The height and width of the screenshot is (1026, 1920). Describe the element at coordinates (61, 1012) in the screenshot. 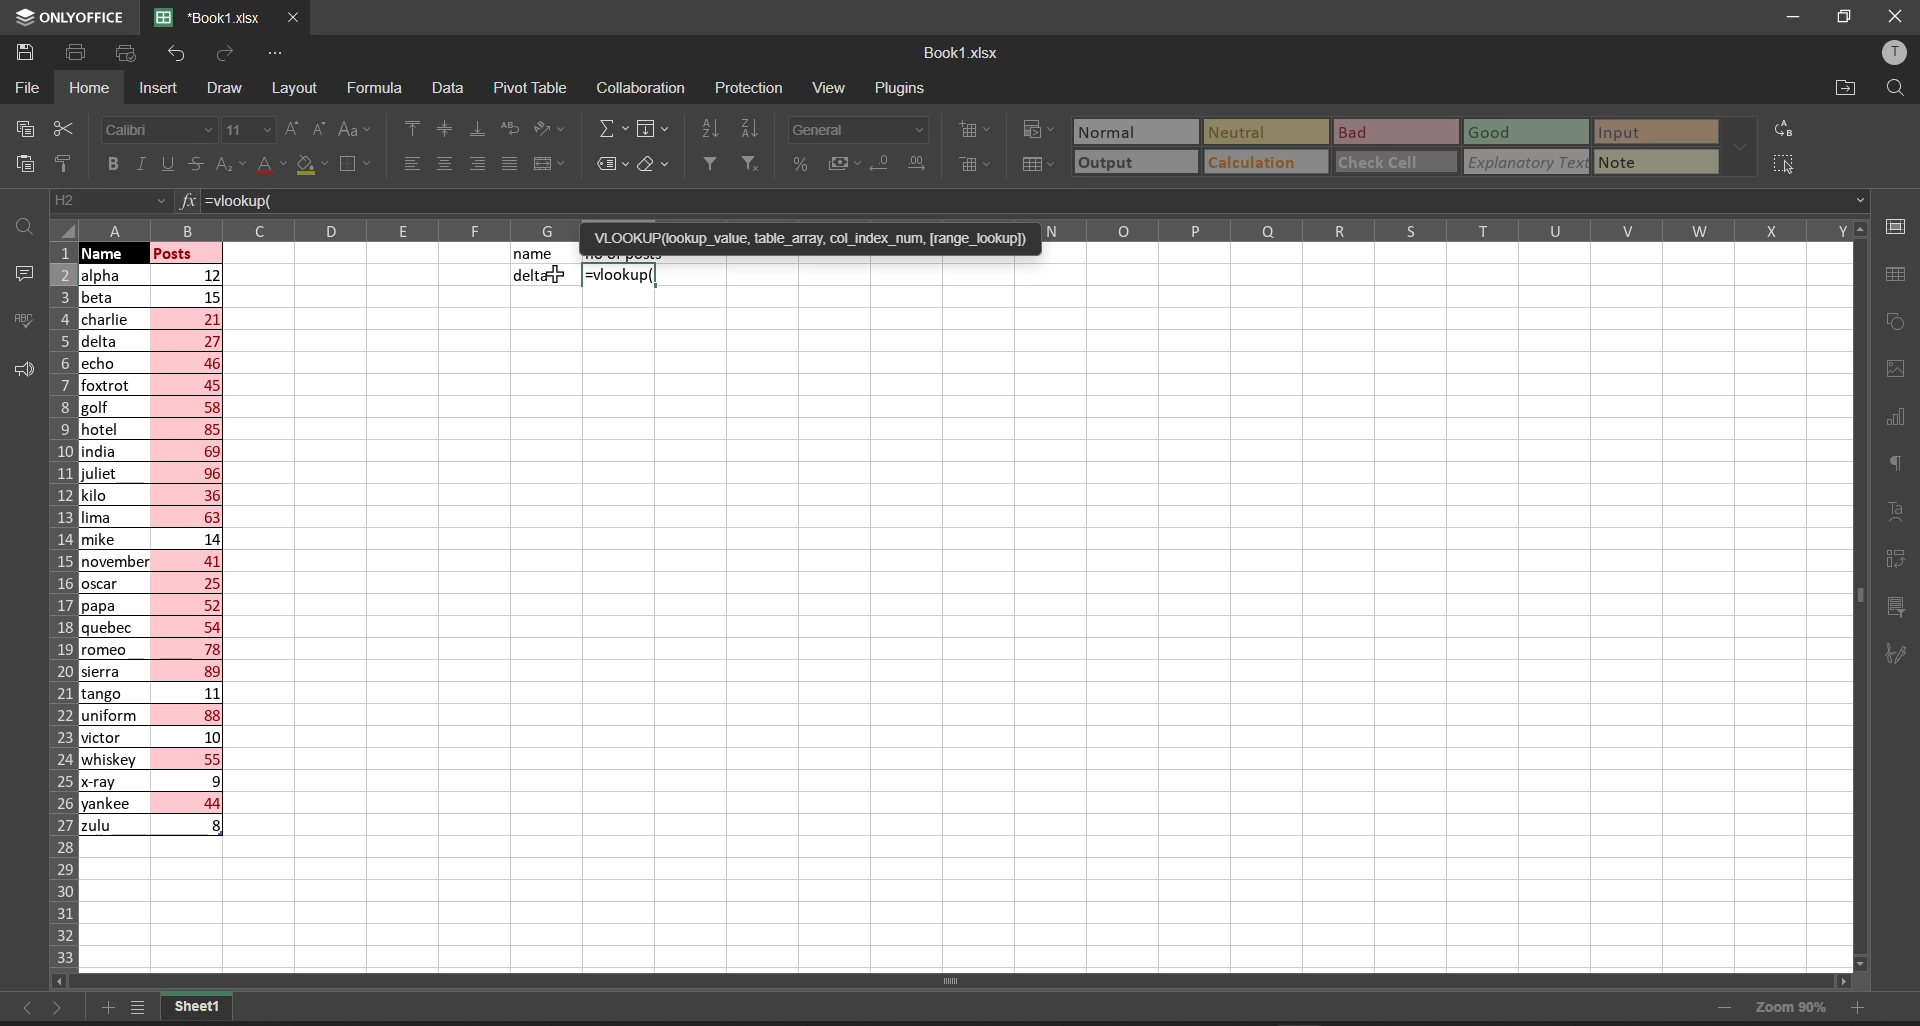

I see `move to the sheet right to current sheet` at that location.